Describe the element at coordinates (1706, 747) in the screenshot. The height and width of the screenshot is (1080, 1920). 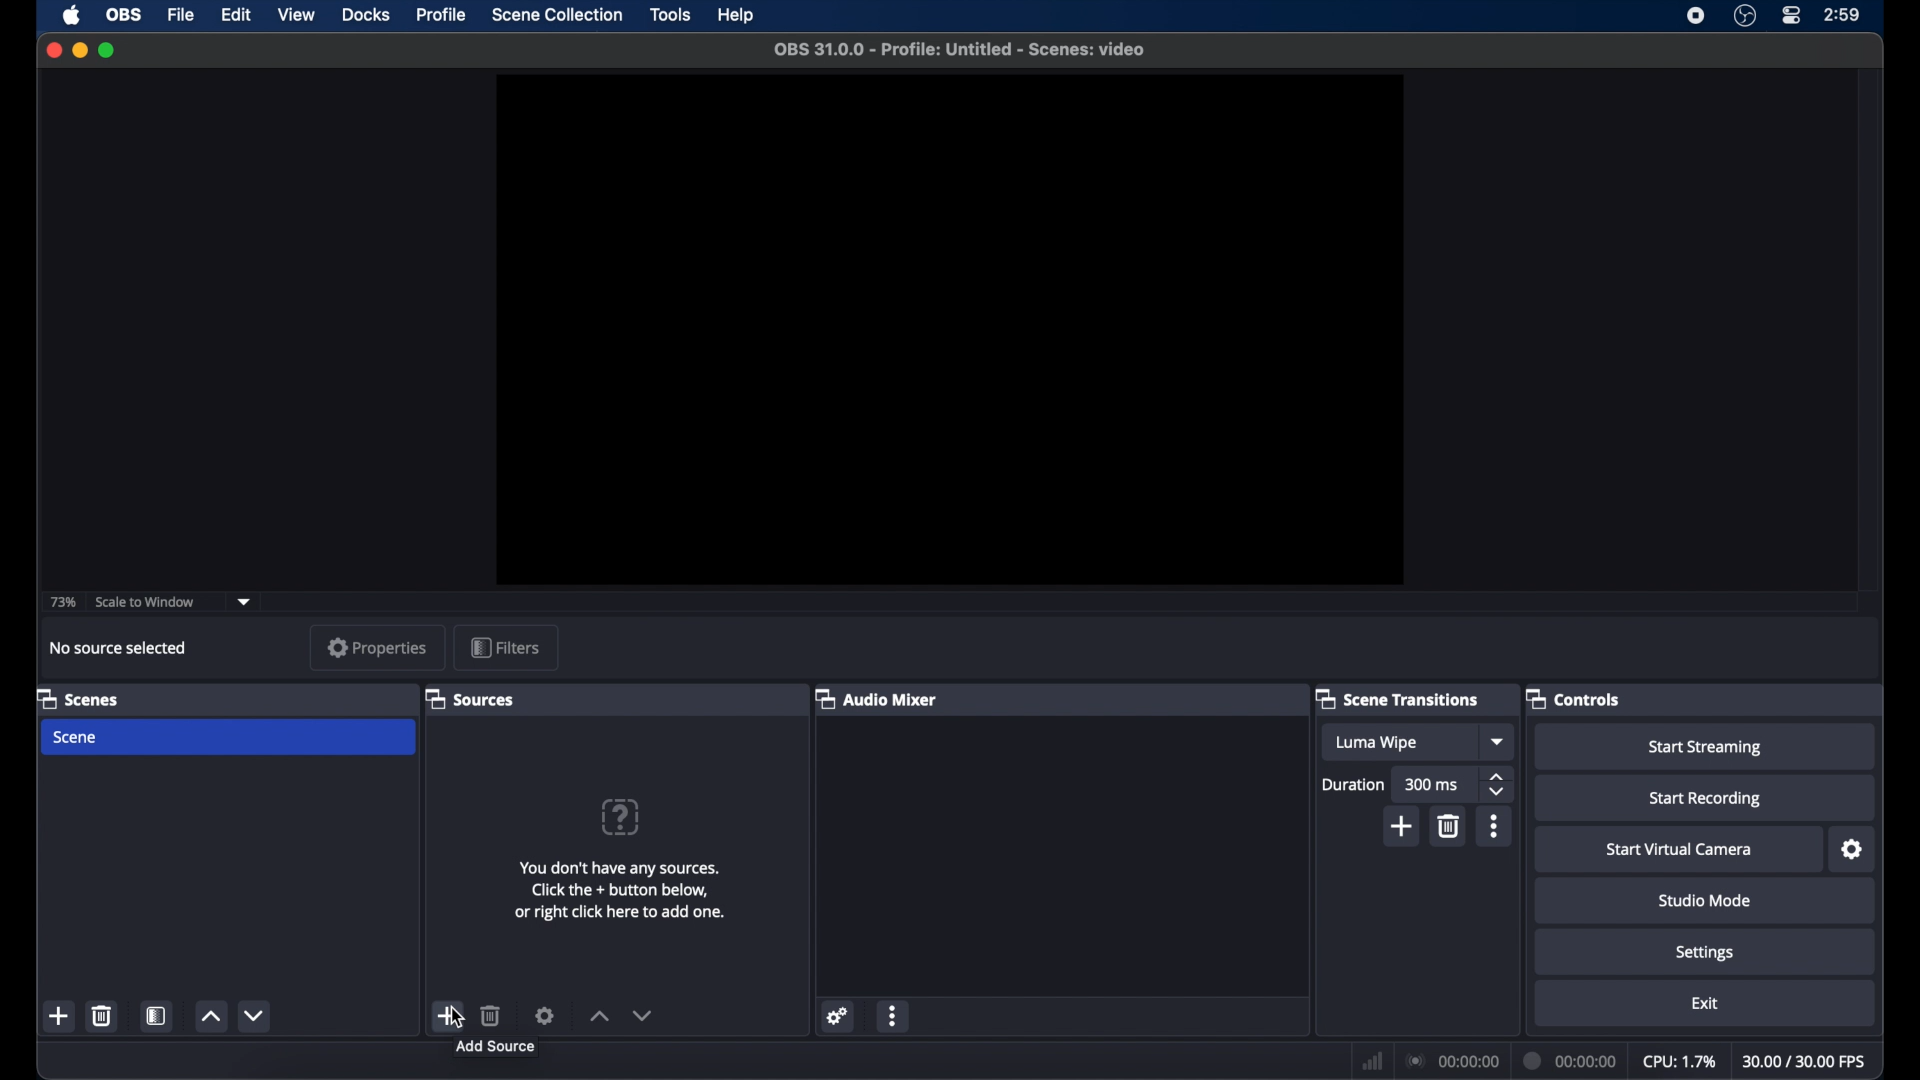
I see `start streaming` at that location.